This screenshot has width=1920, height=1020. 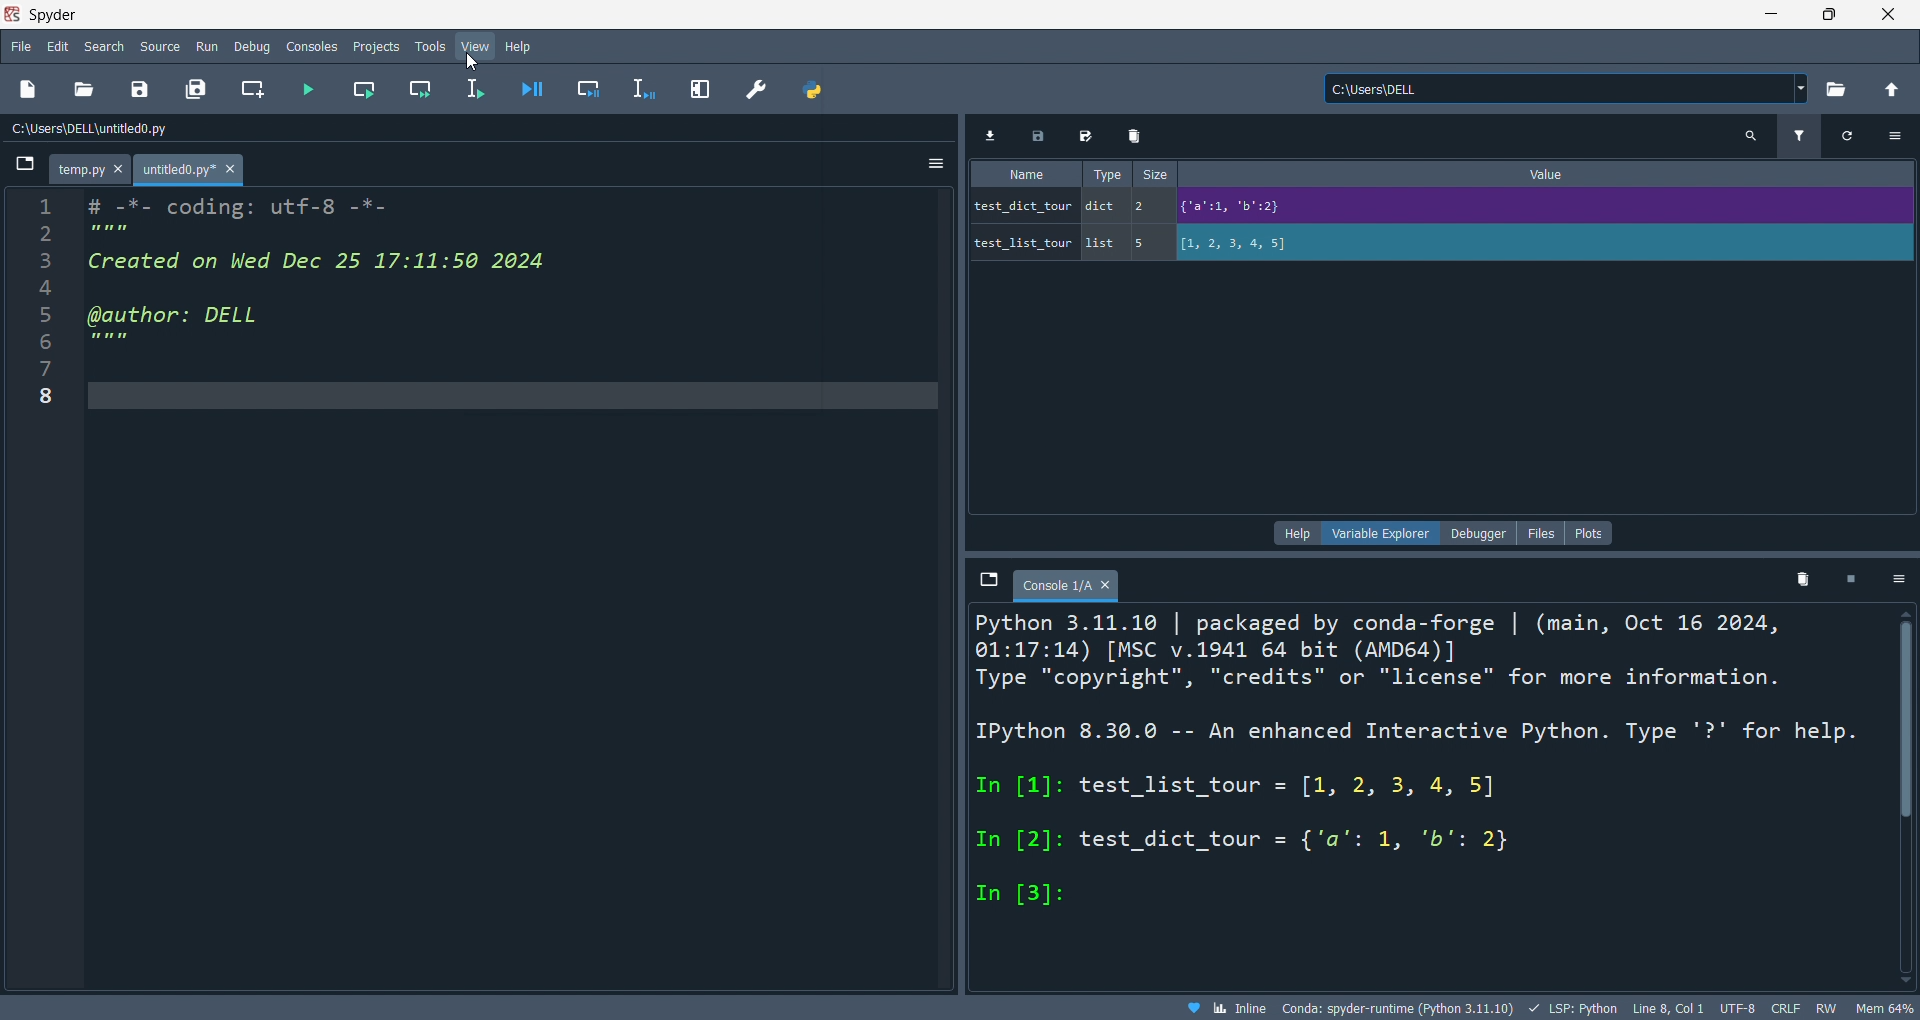 I want to click on maximize, so click(x=1830, y=13).